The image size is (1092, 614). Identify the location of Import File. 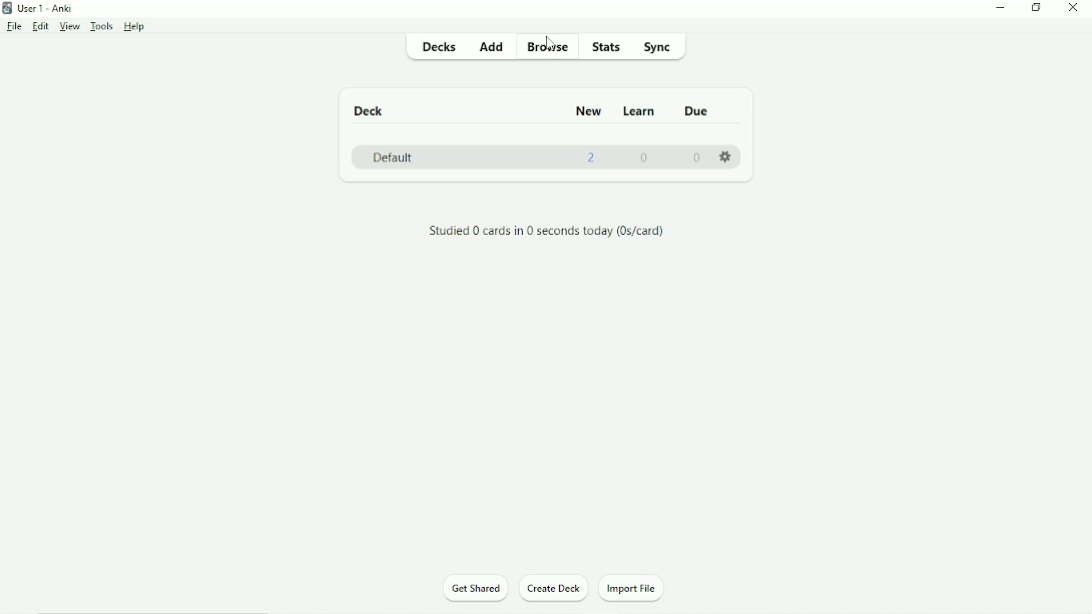
(638, 590).